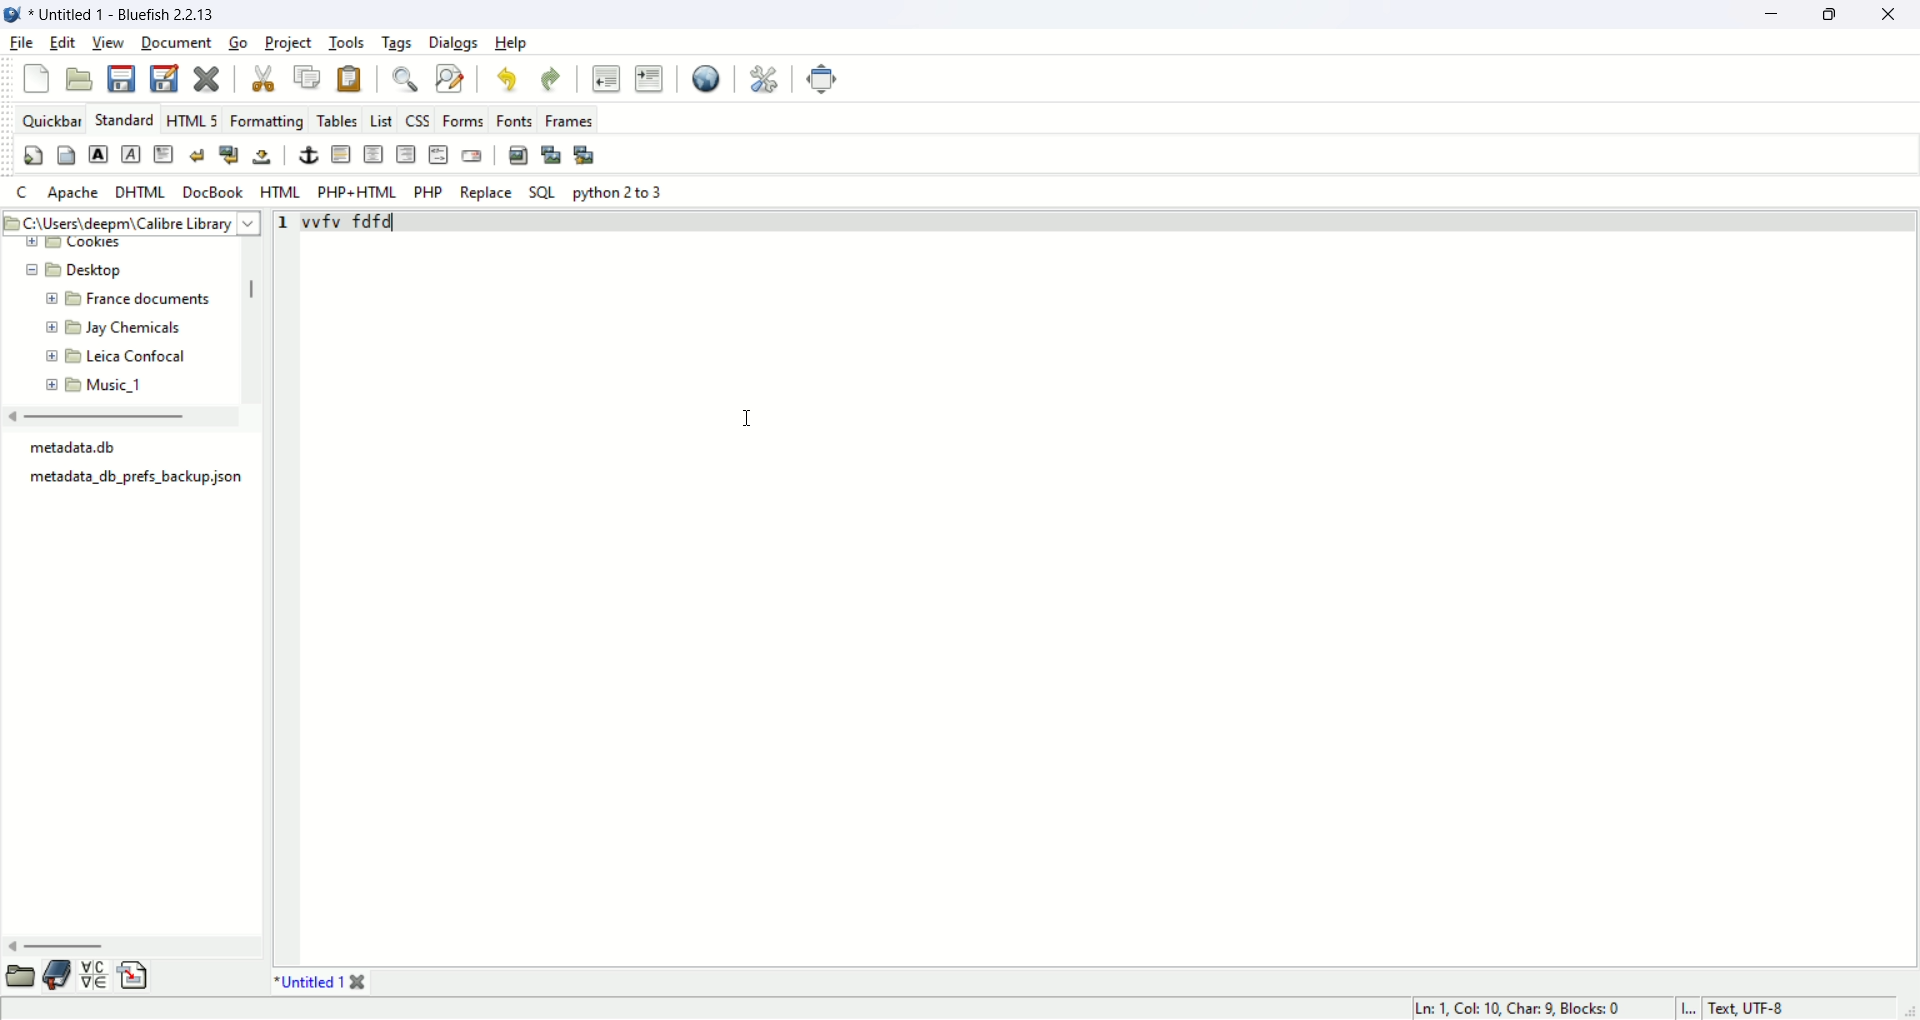 The height and width of the screenshot is (1020, 1920). What do you see at coordinates (382, 116) in the screenshot?
I see `list` at bounding box center [382, 116].